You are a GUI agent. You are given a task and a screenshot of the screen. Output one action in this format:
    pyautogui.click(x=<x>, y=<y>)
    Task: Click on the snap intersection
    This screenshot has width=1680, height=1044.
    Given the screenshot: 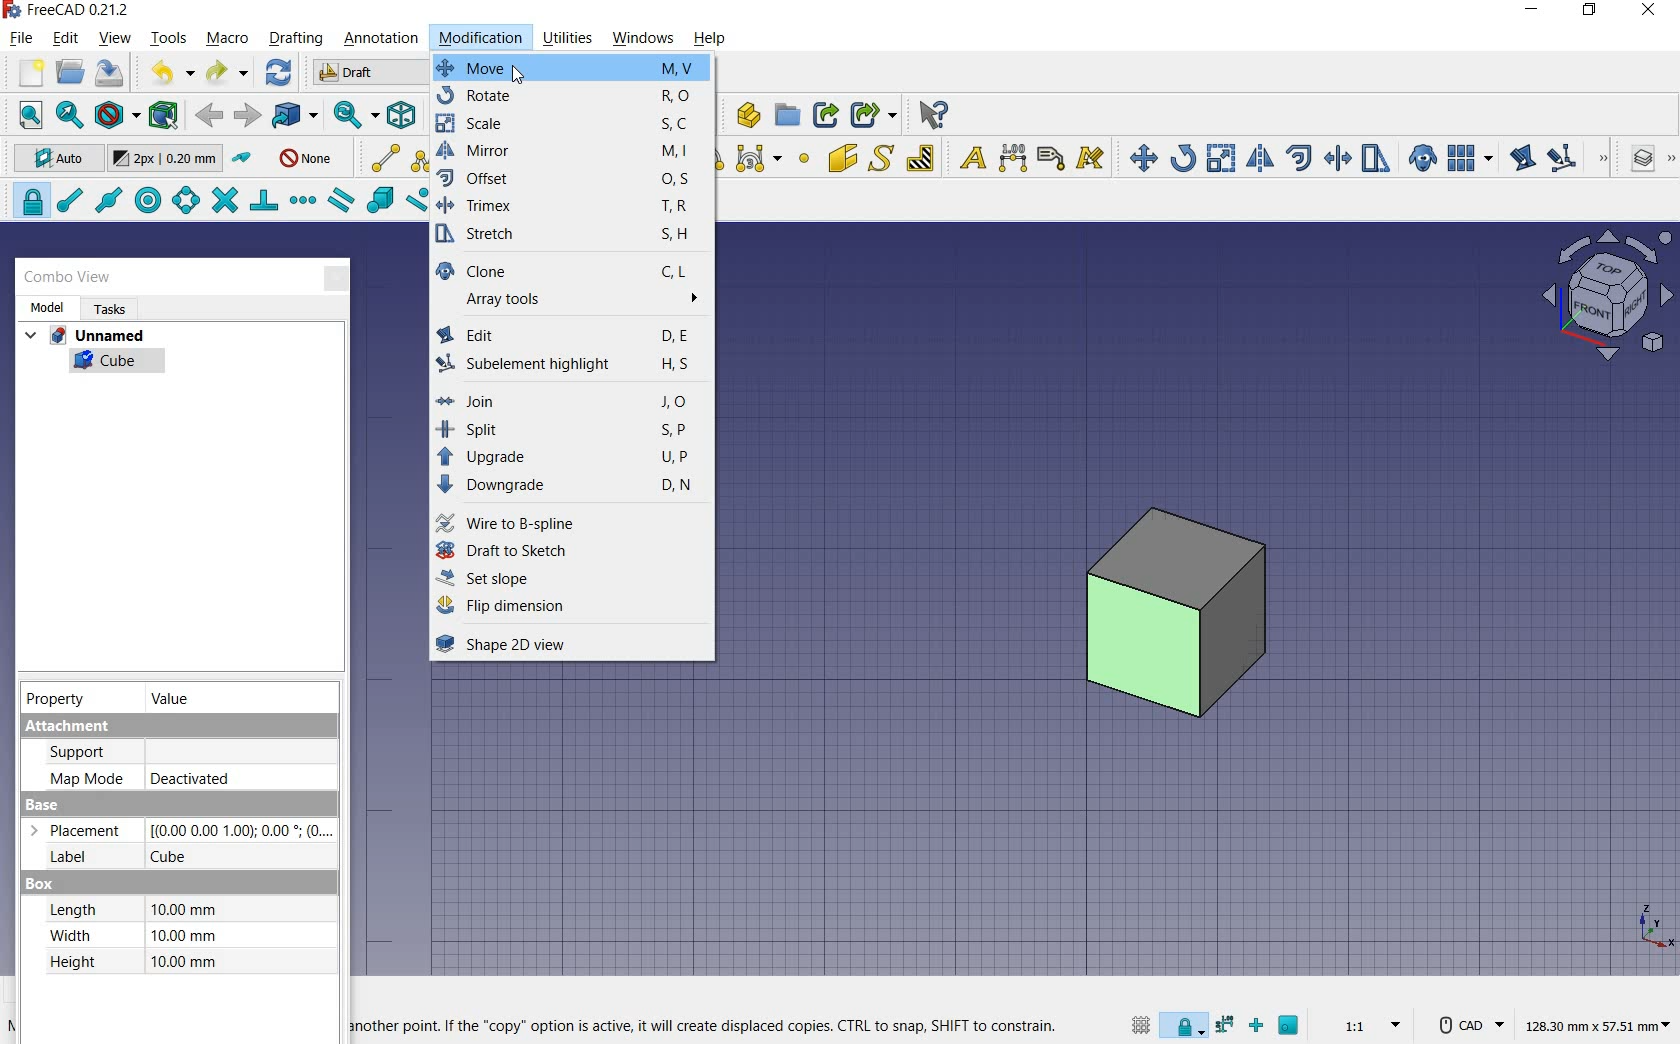 What is the action you would take?
    pyautogui.click(x=227, y=200)
    